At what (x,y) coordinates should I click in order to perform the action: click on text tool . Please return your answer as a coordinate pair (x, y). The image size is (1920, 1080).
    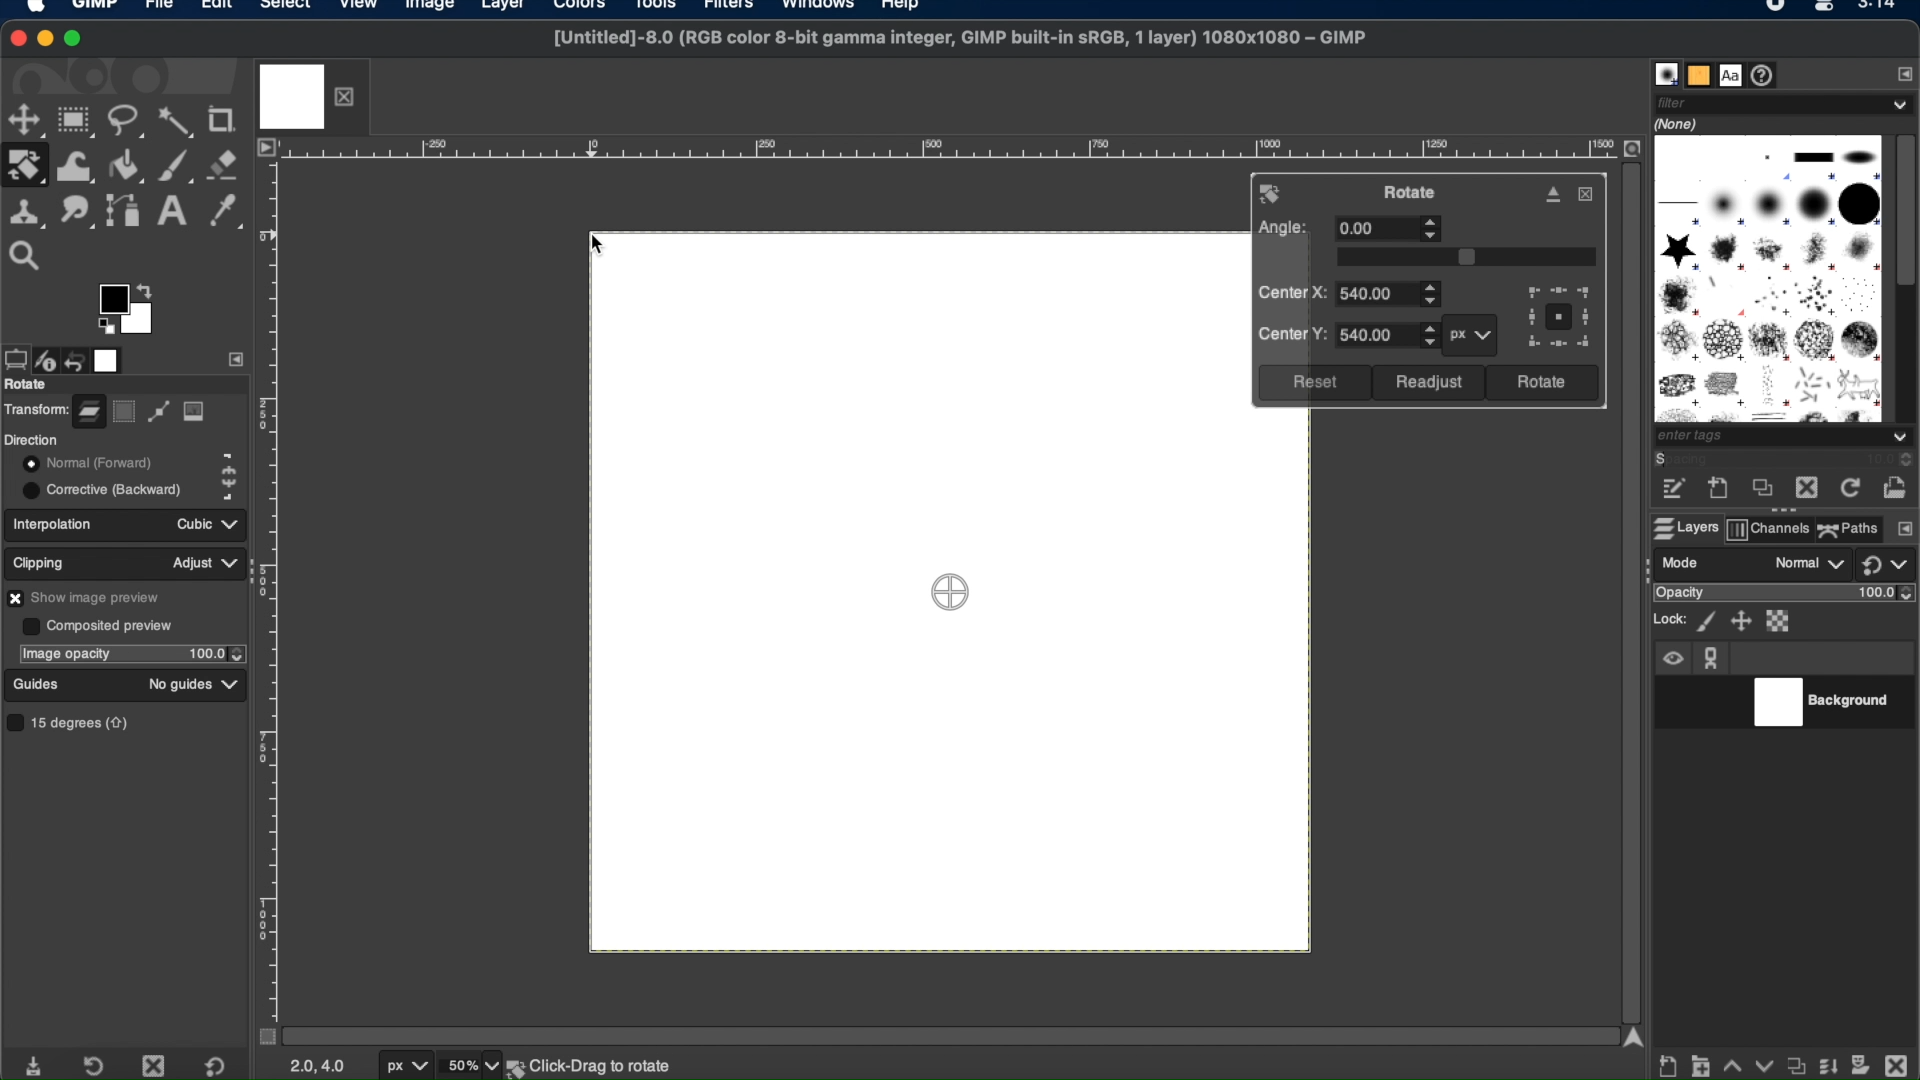
    Looking at the image, I should click on (172, 211).